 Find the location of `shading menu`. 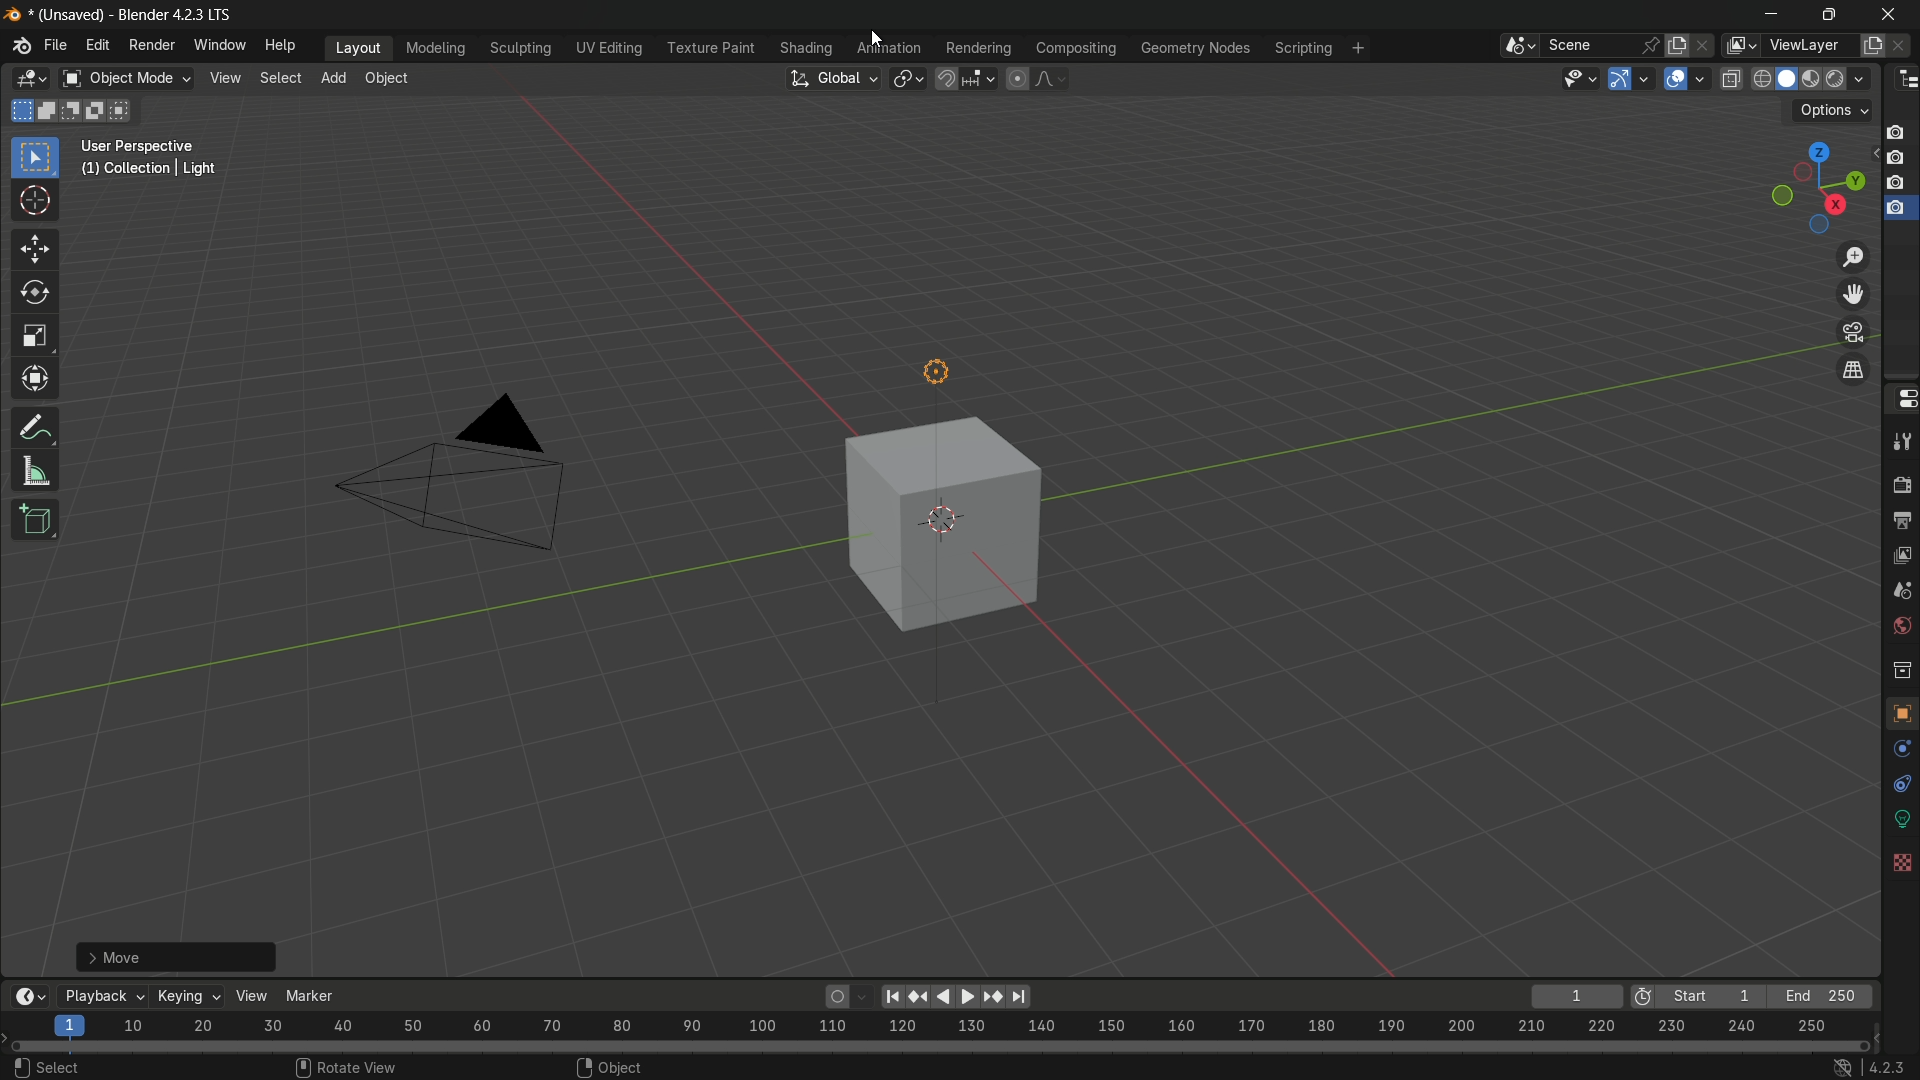

shading menu is located at coordinates (808, 48).